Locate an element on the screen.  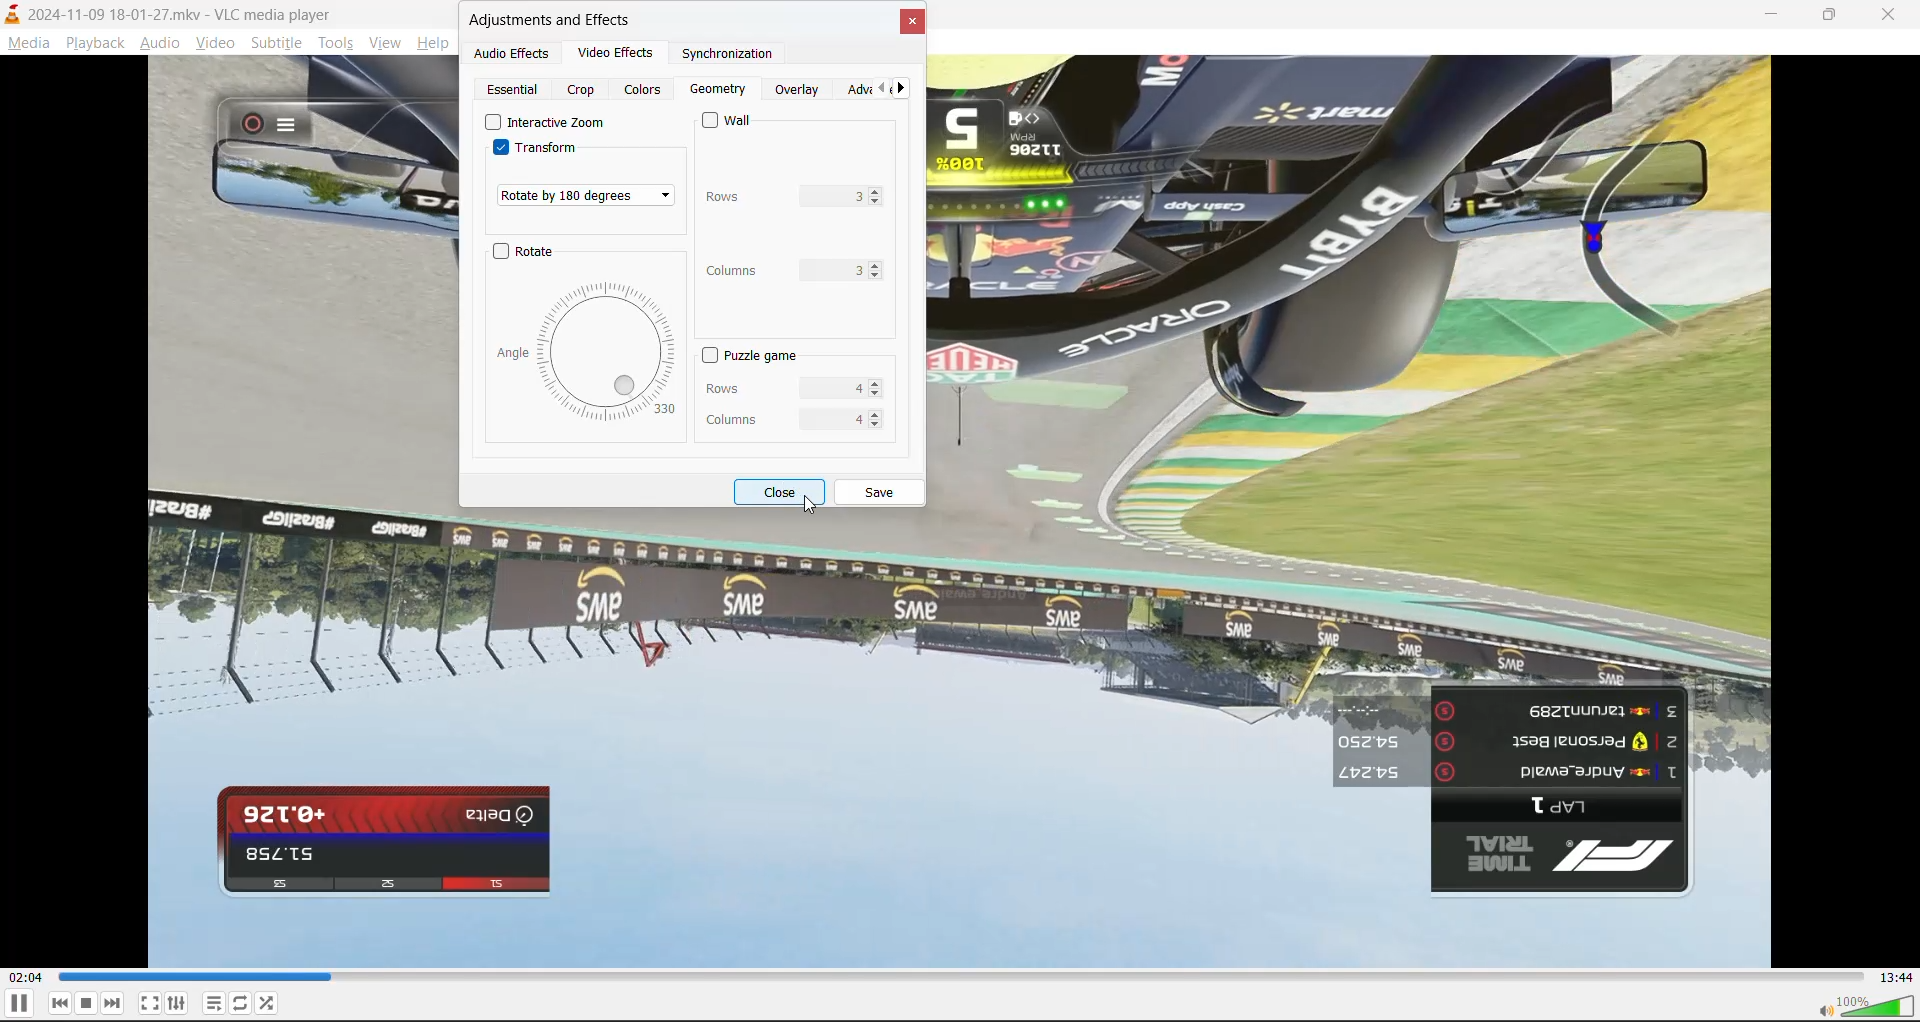
puzzle game is located at coordinates (747, 356).